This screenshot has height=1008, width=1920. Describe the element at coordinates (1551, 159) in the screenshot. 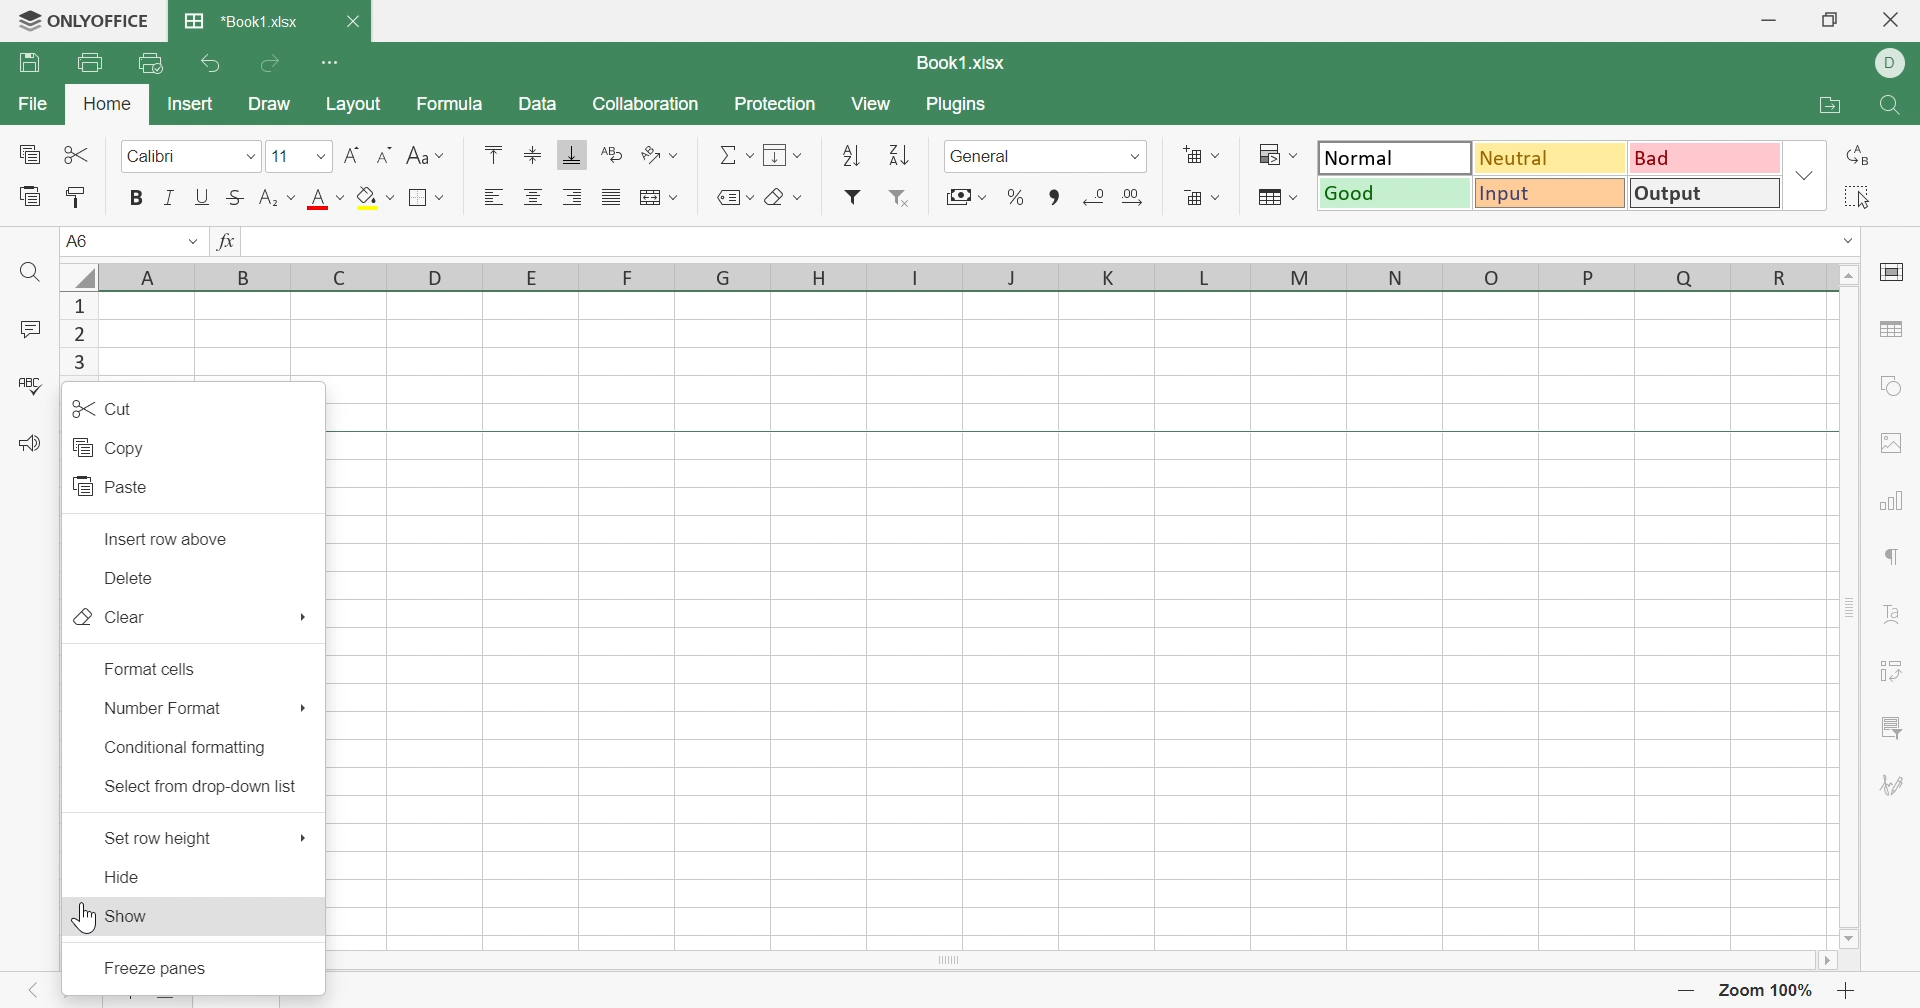

I see `Neutral` at that location.